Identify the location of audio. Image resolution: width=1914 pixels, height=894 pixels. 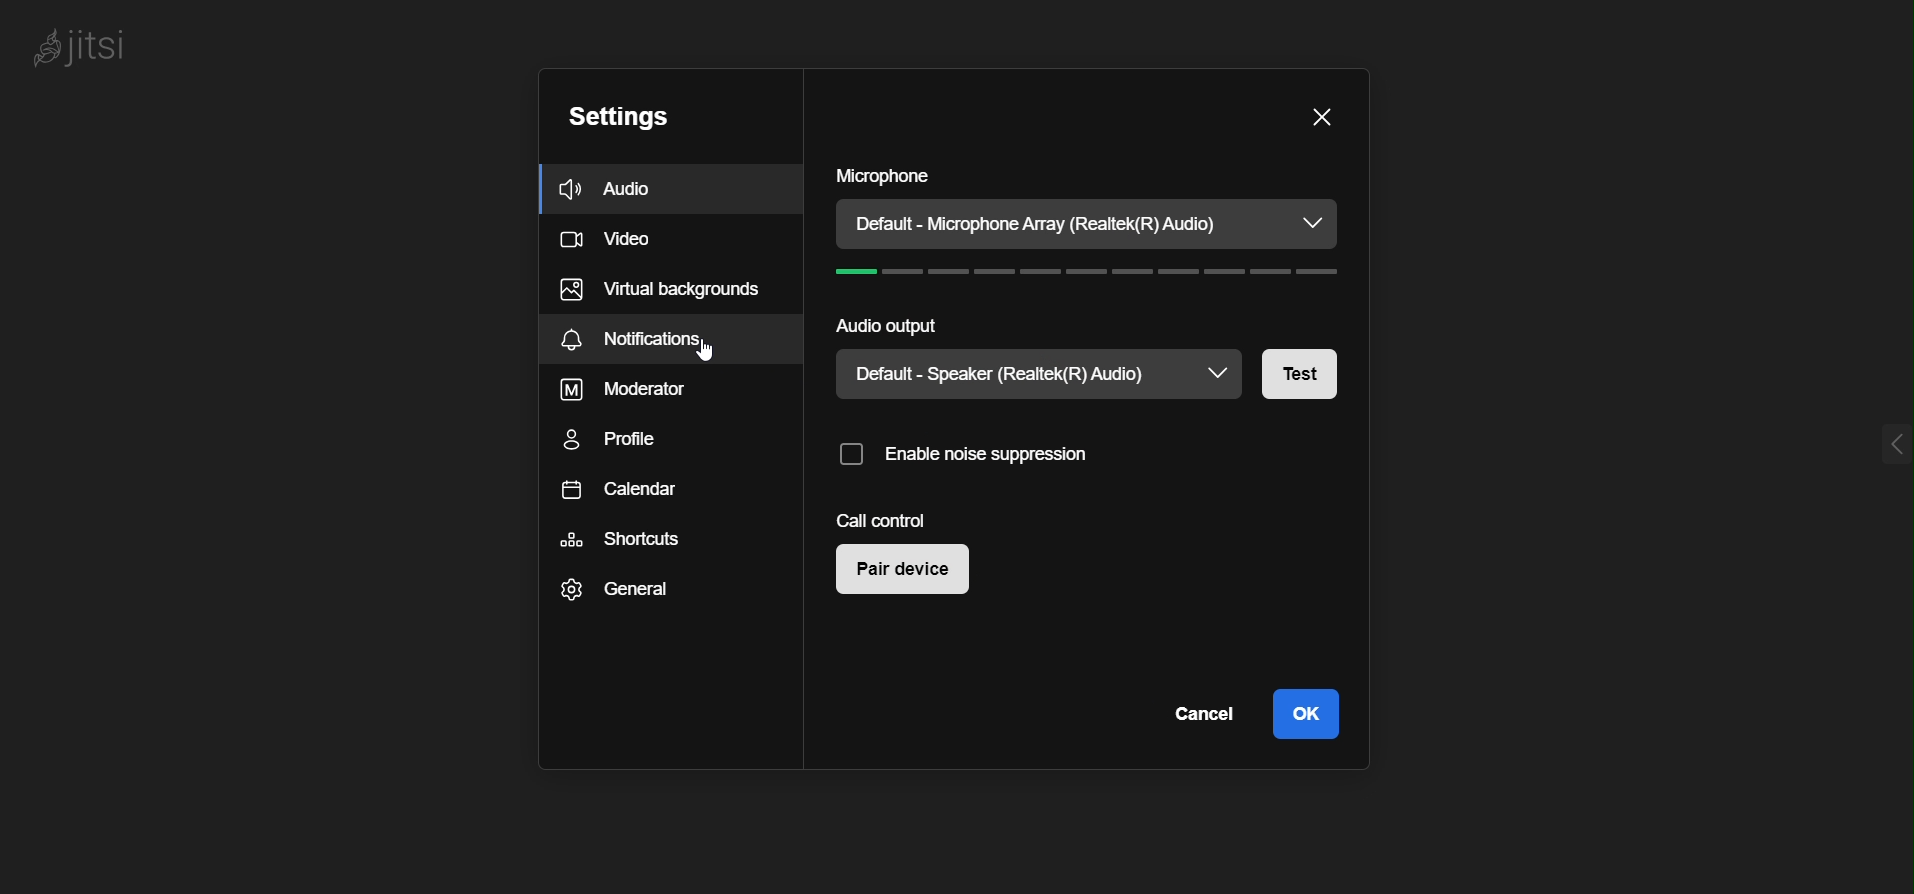
(626, 189).